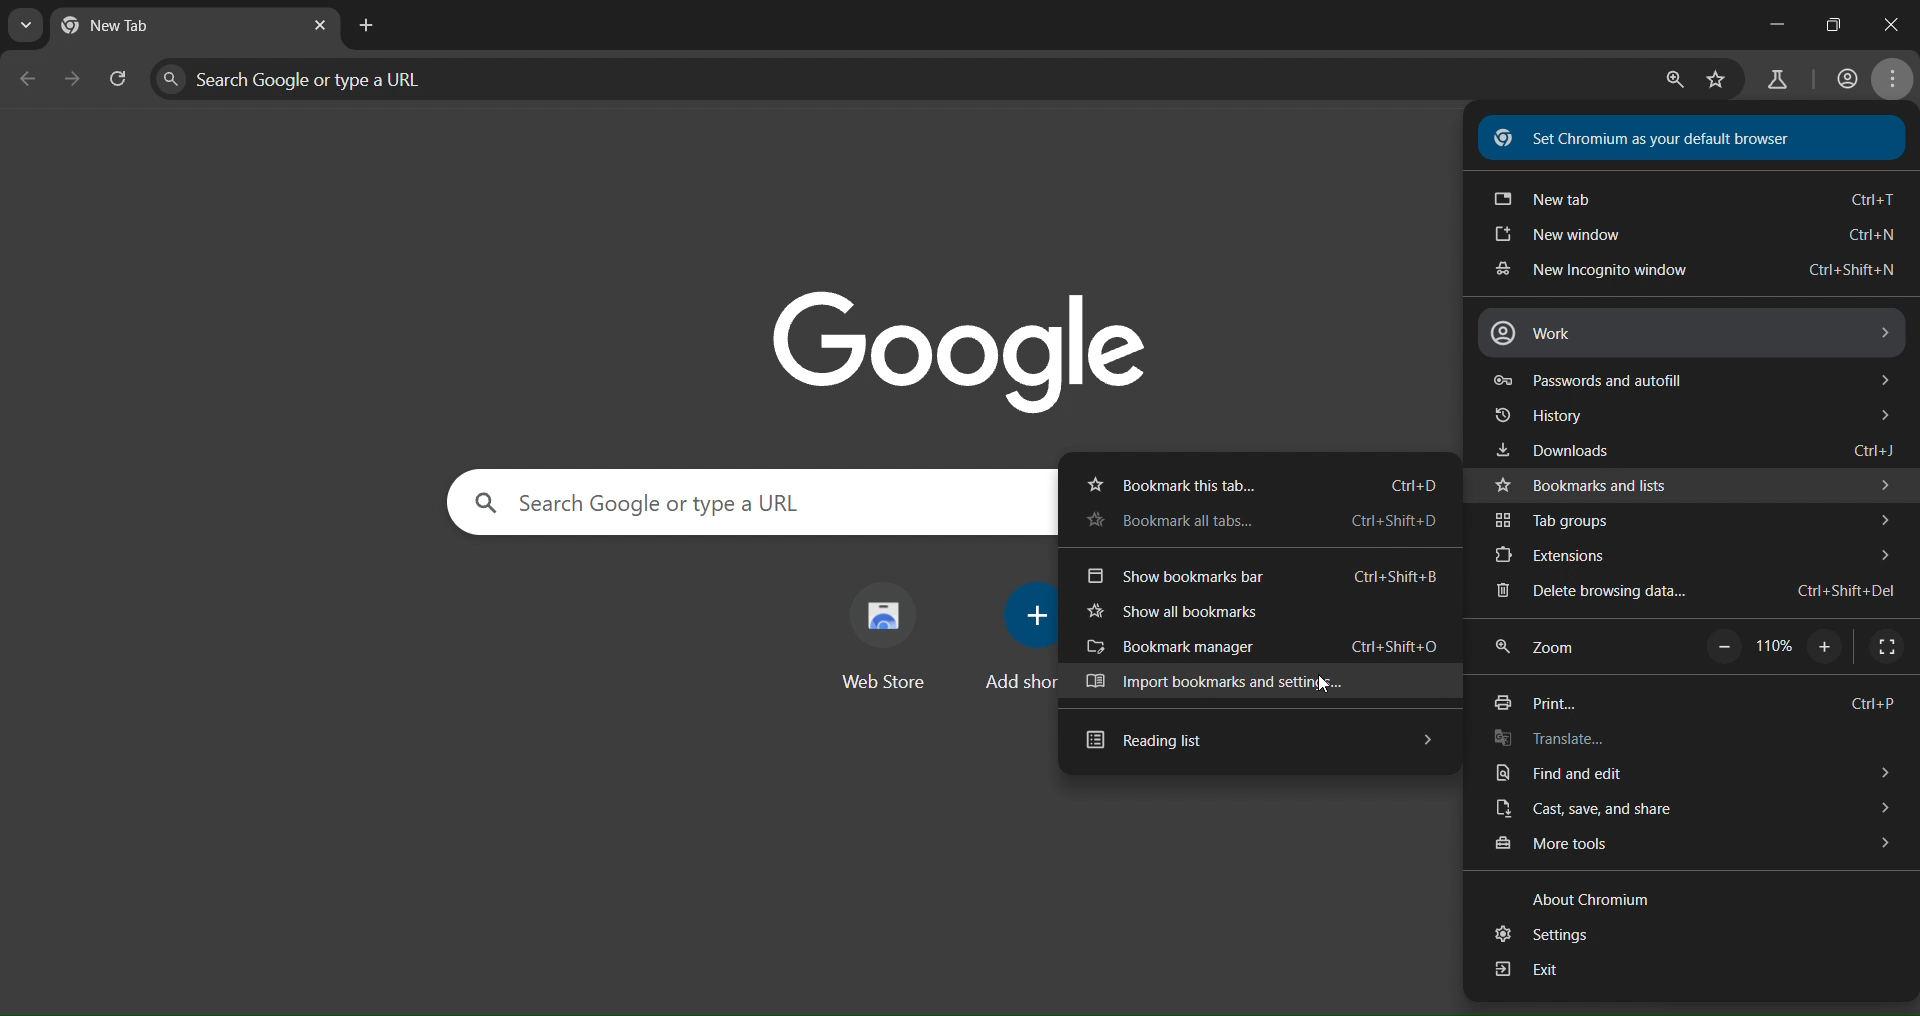  Describe the element at coordinates (1693, 449) in the screenshot. I see `downloads` at that location.